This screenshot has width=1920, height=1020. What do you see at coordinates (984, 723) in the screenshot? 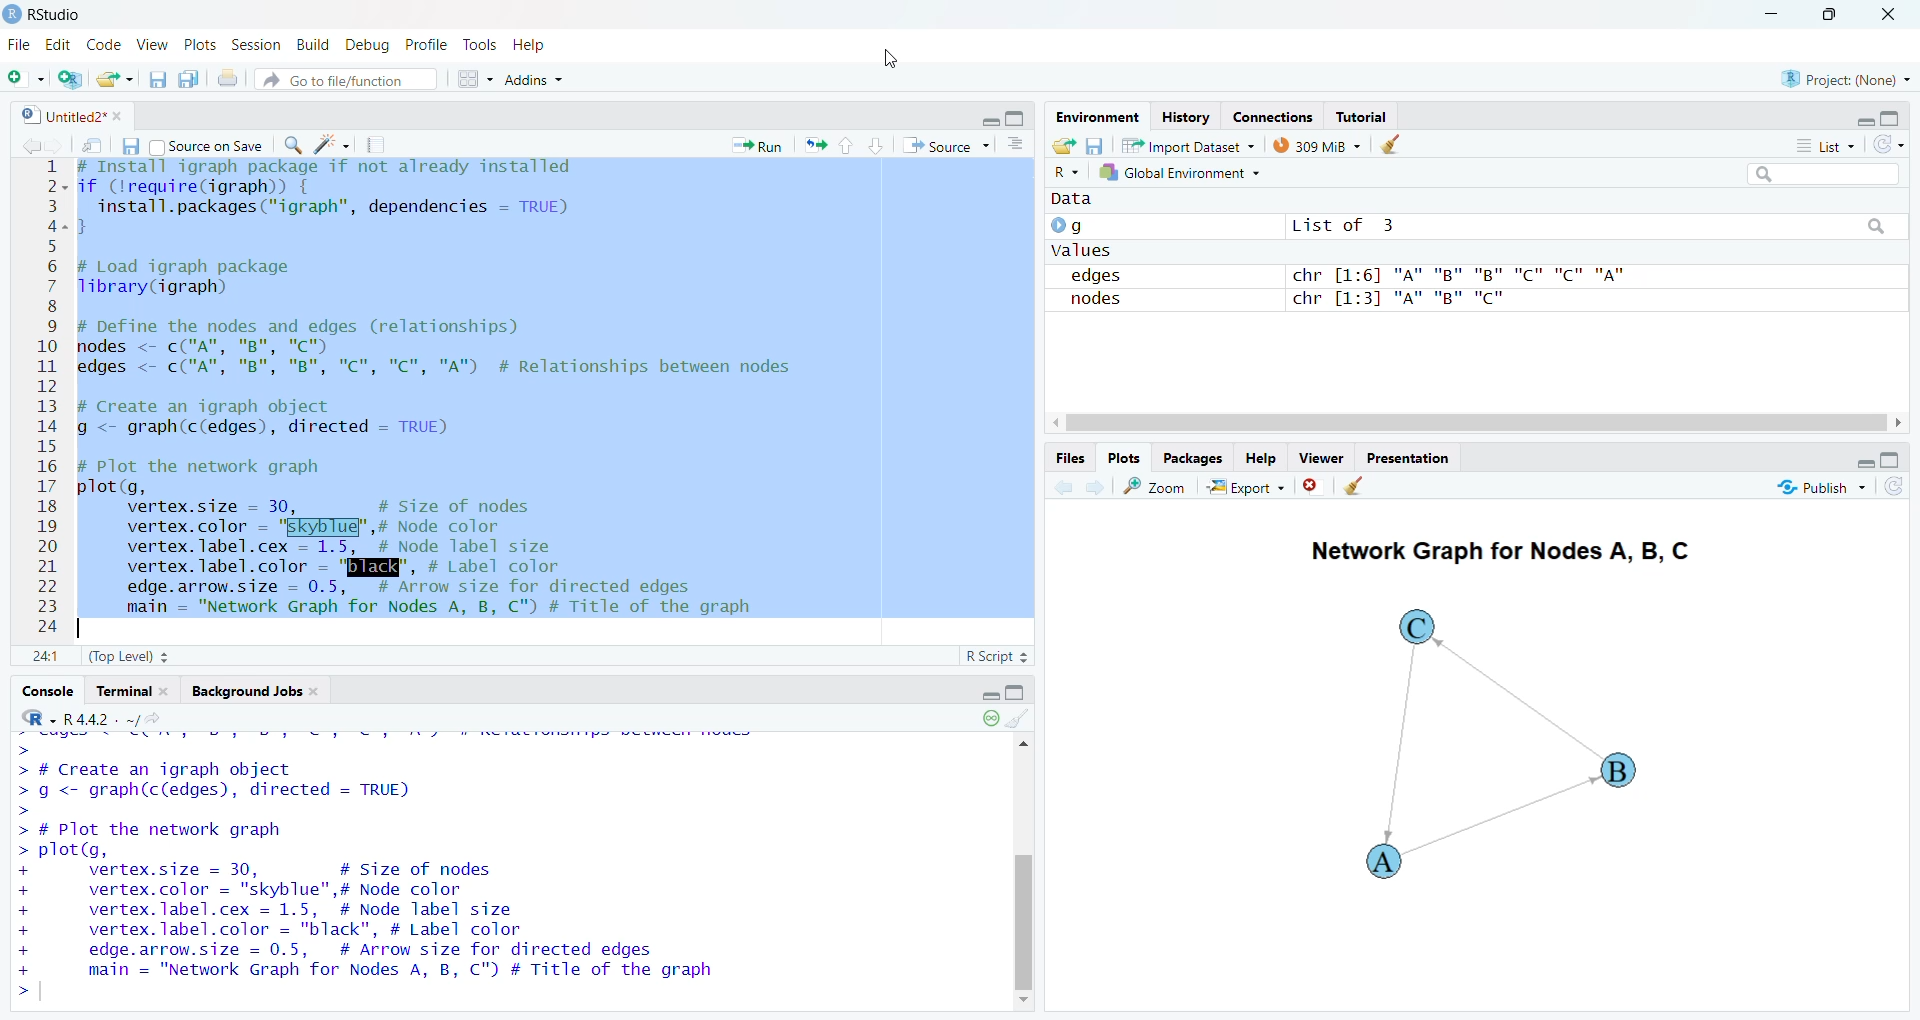
I see `loop` at bounding box center [984, 723].